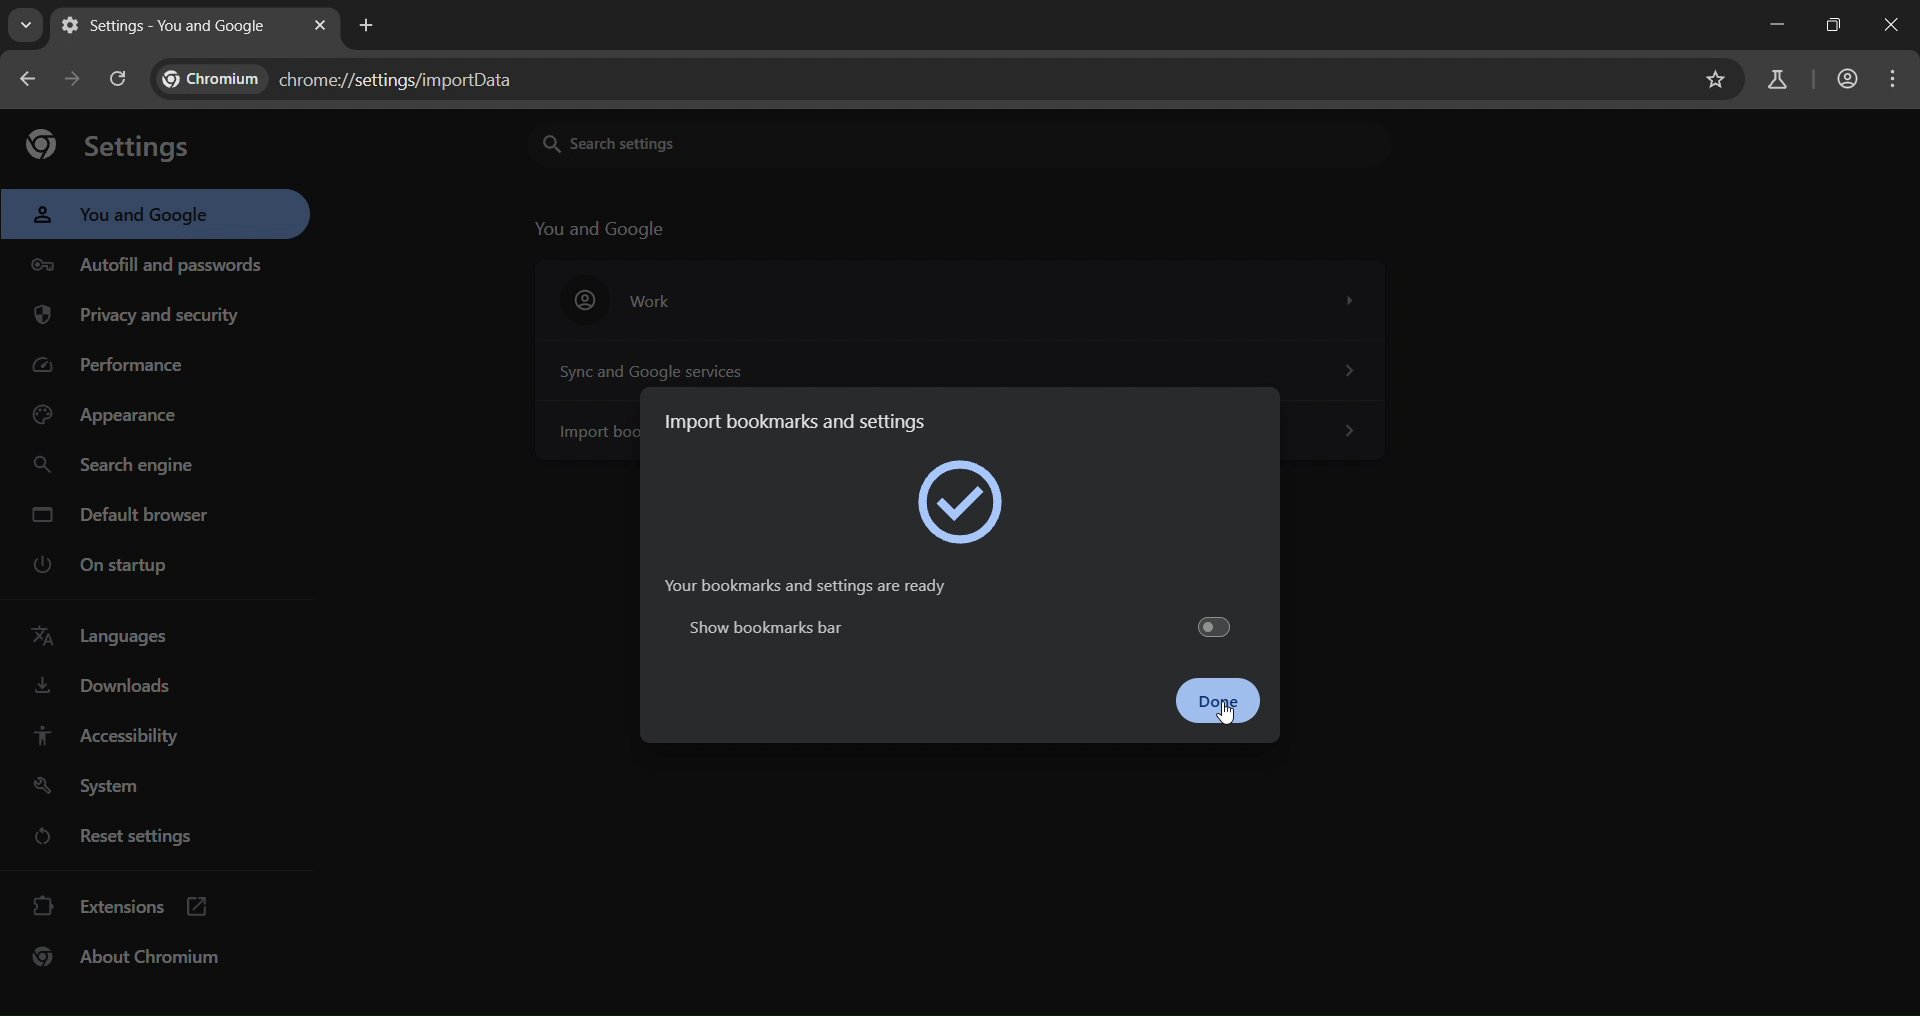 This screenshot has height=1016, width=1920. I want to click on languages, so click(101, 637).